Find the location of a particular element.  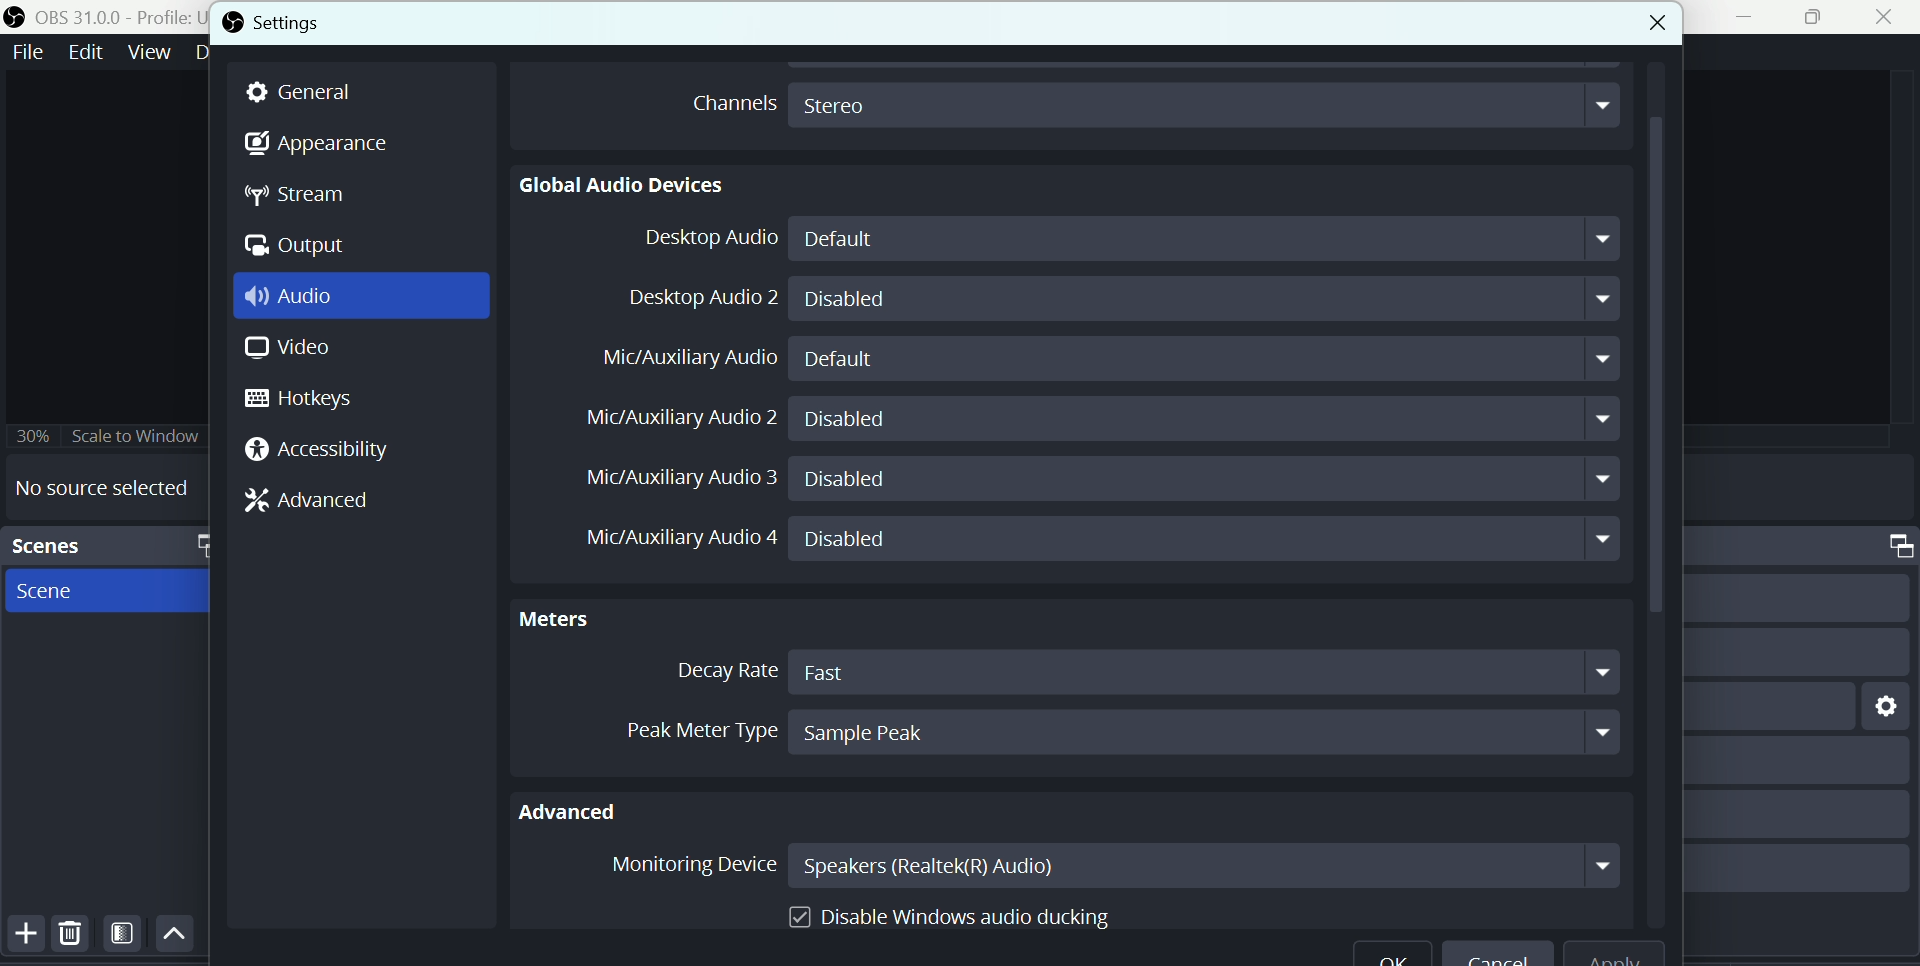

Filter is located at coordinates (124, 937).